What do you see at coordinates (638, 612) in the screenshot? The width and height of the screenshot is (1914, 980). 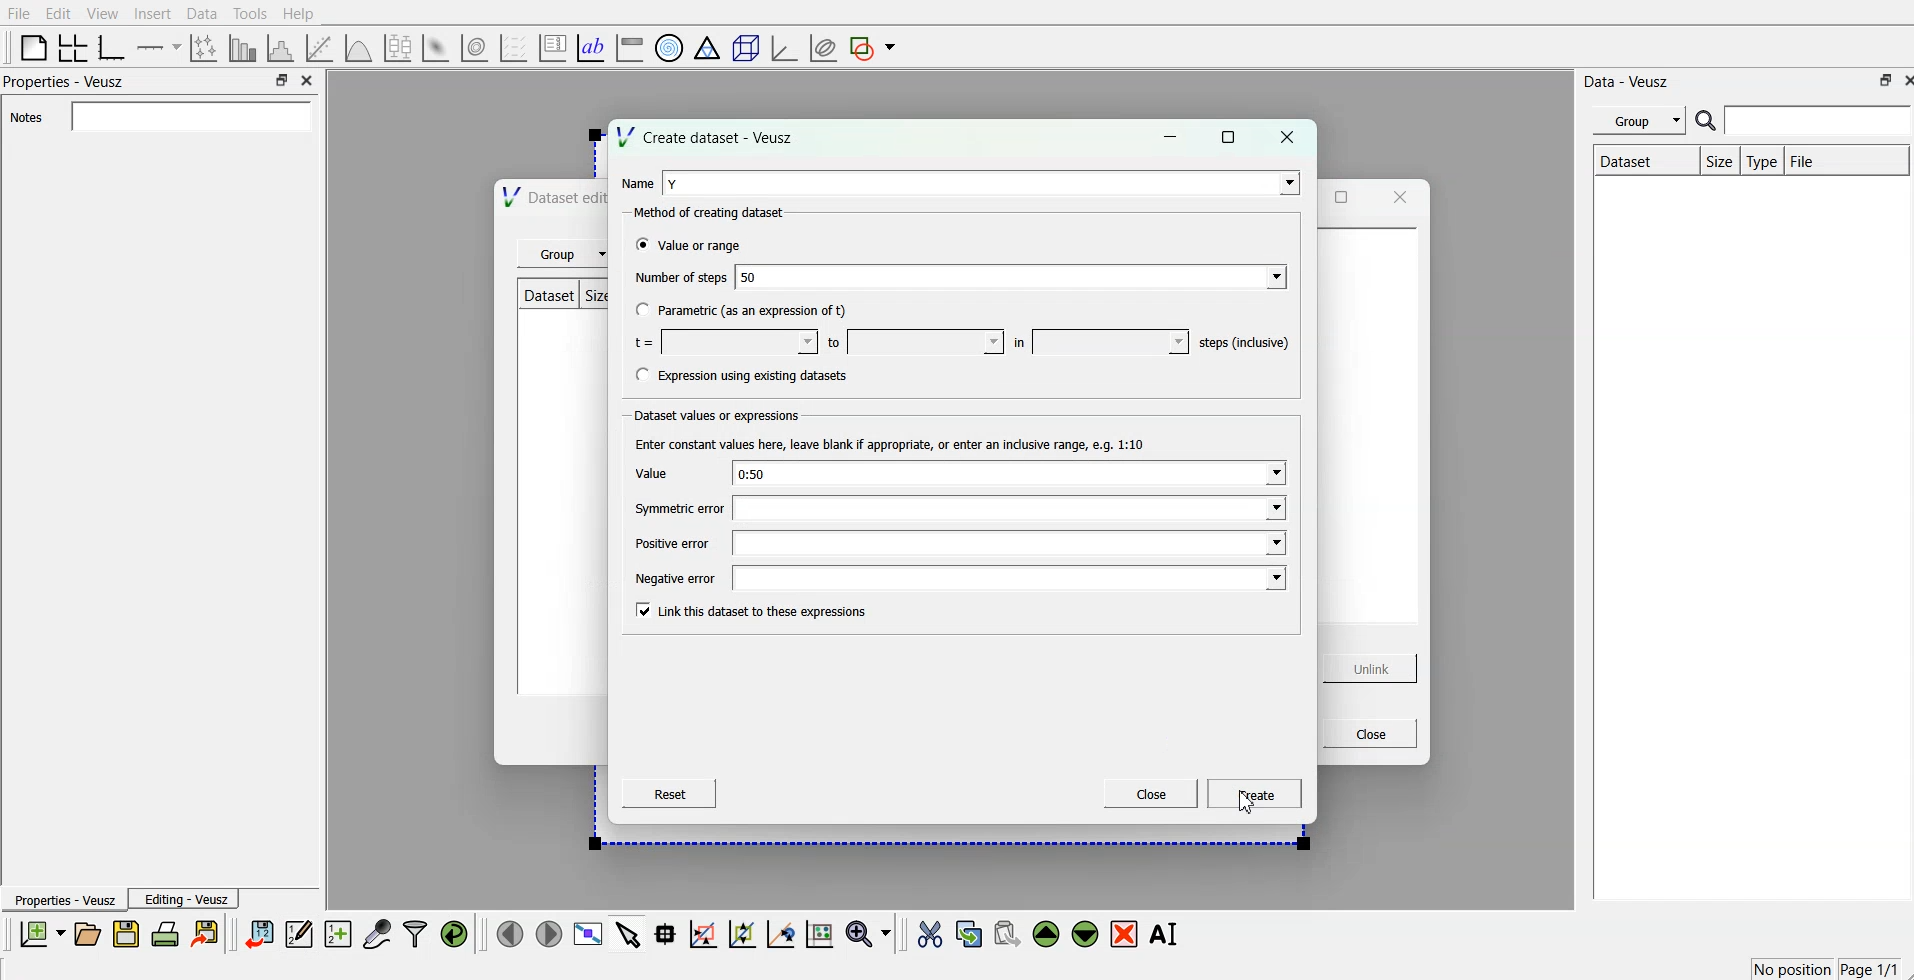 I see `checkbox` at bounding box center [638, 612].